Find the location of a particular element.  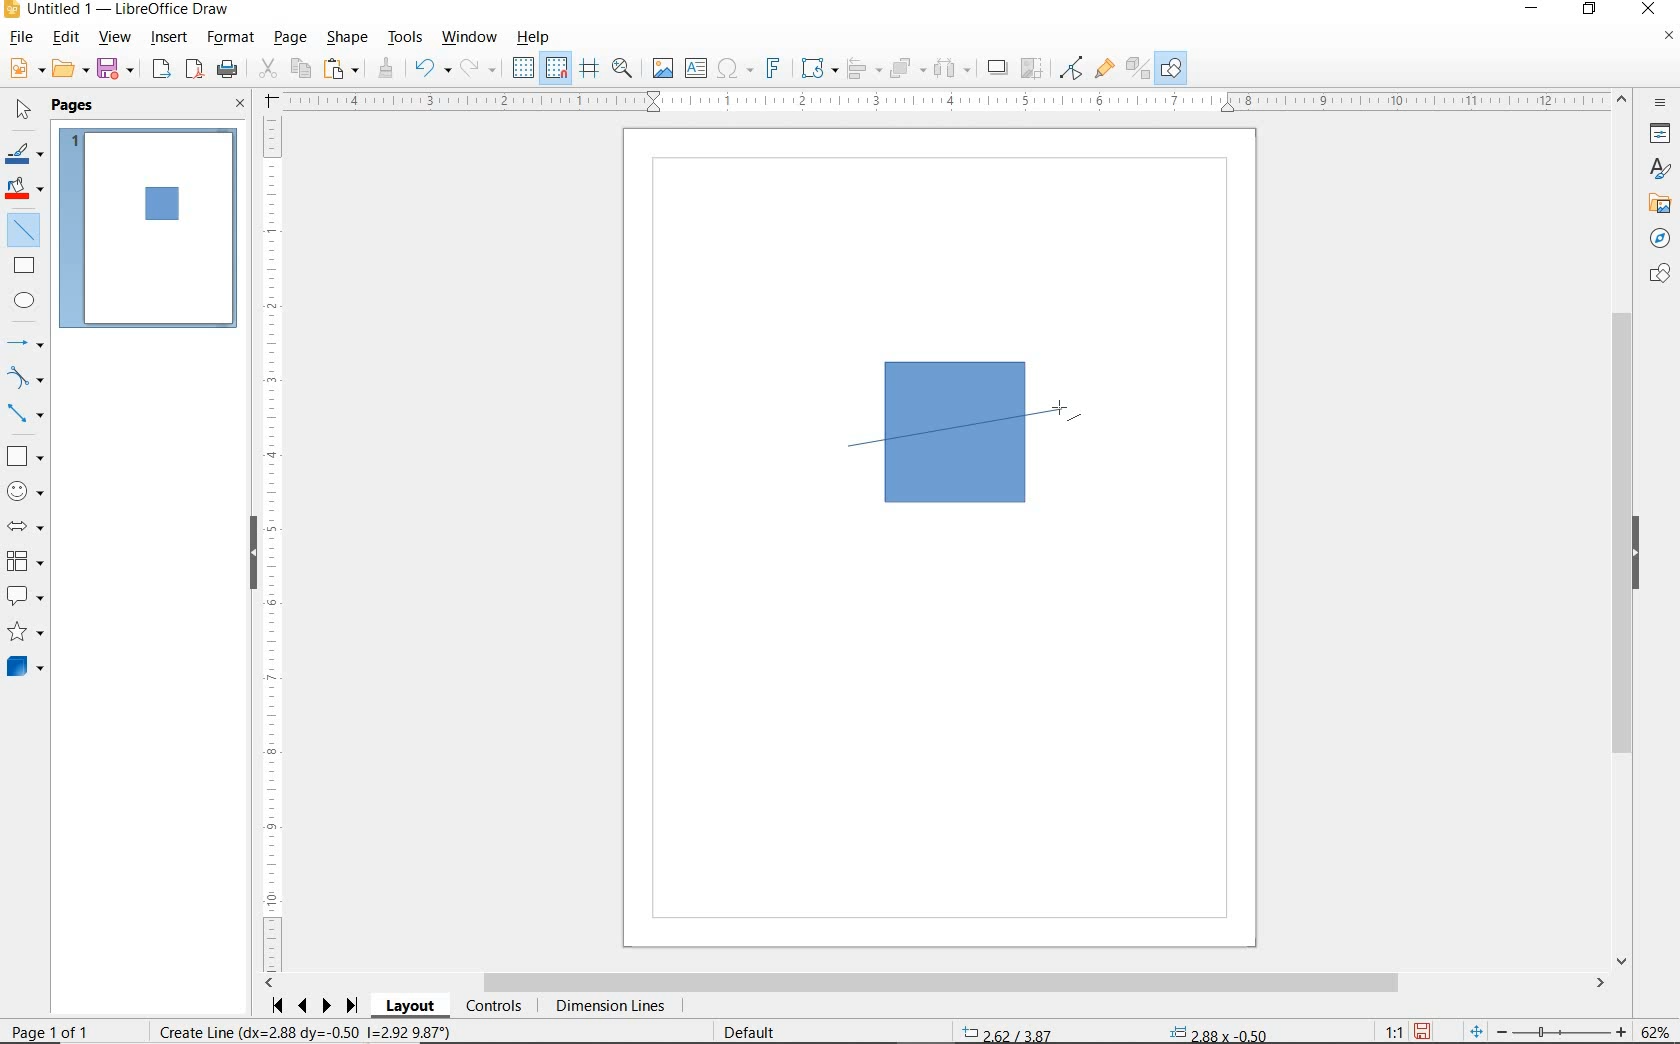

PAGES is located at coordinates (75, 107).